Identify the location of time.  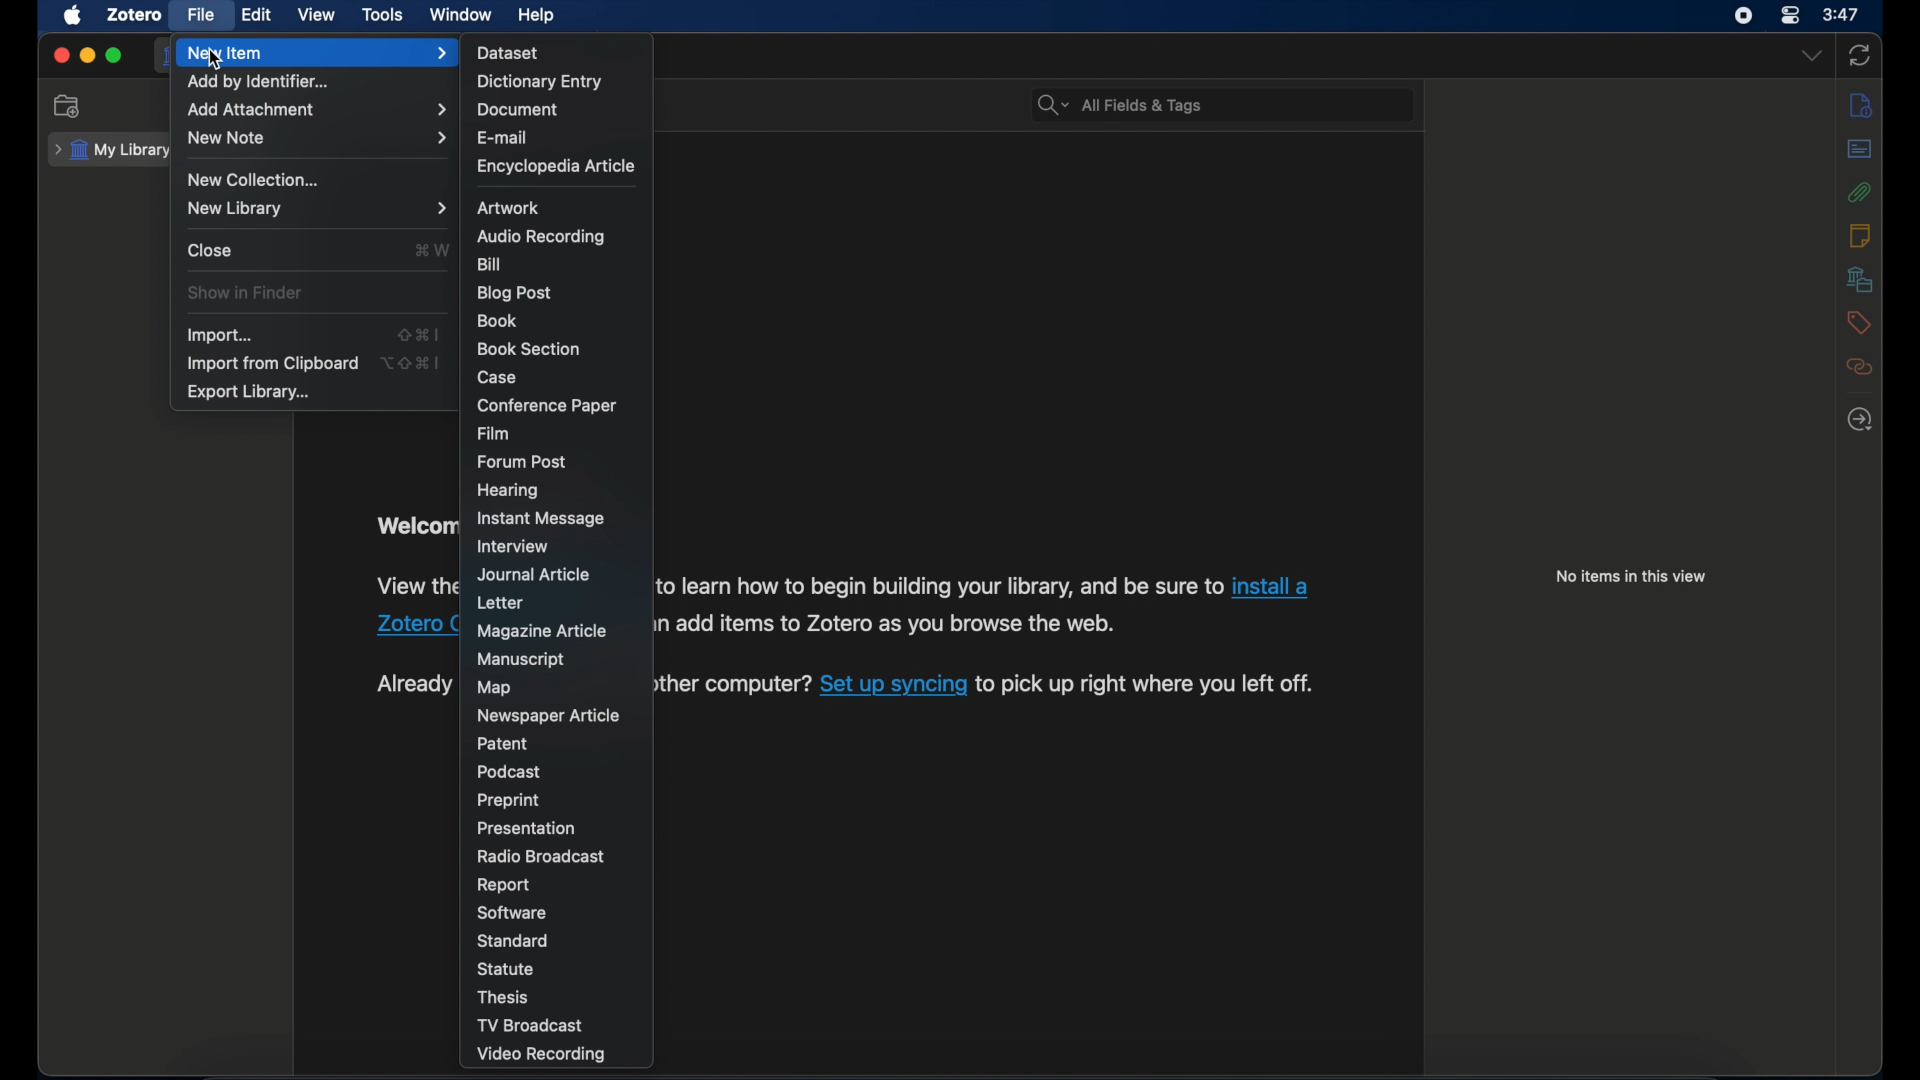
(1842, 13).